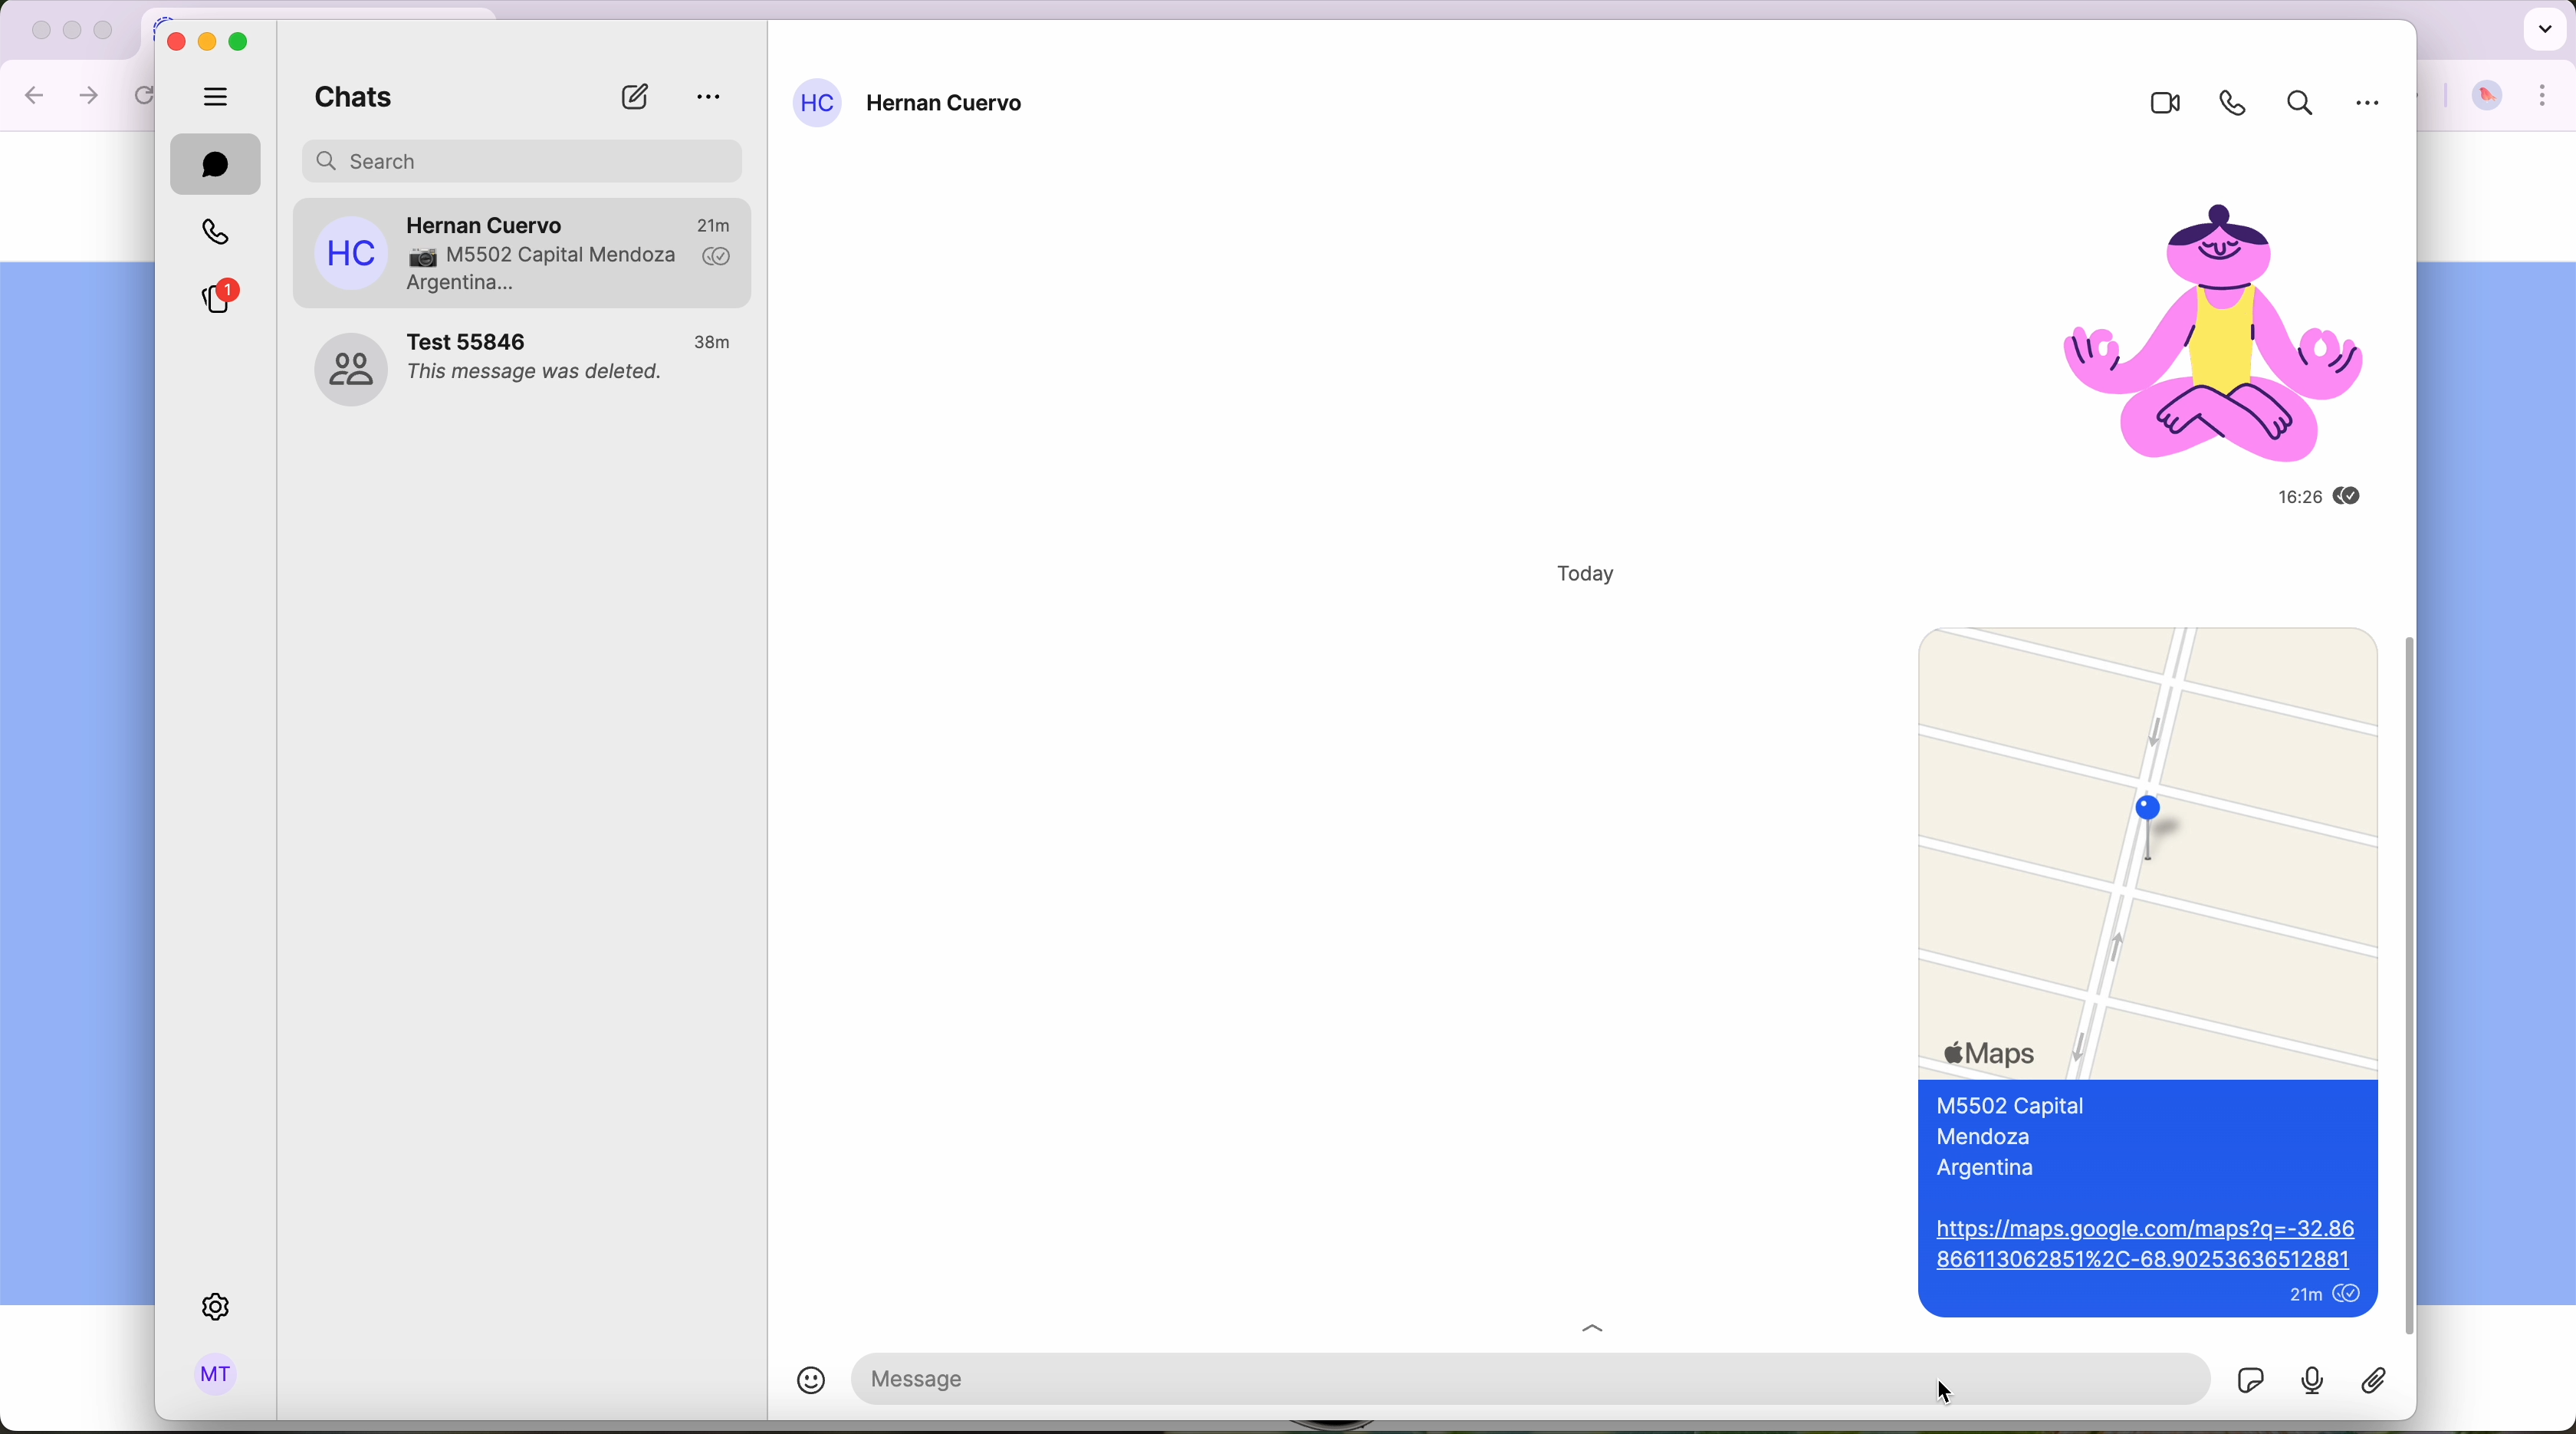 This screenshot has width=2576, height=1434. I want to click on navigate arrows, so click(63, 94).